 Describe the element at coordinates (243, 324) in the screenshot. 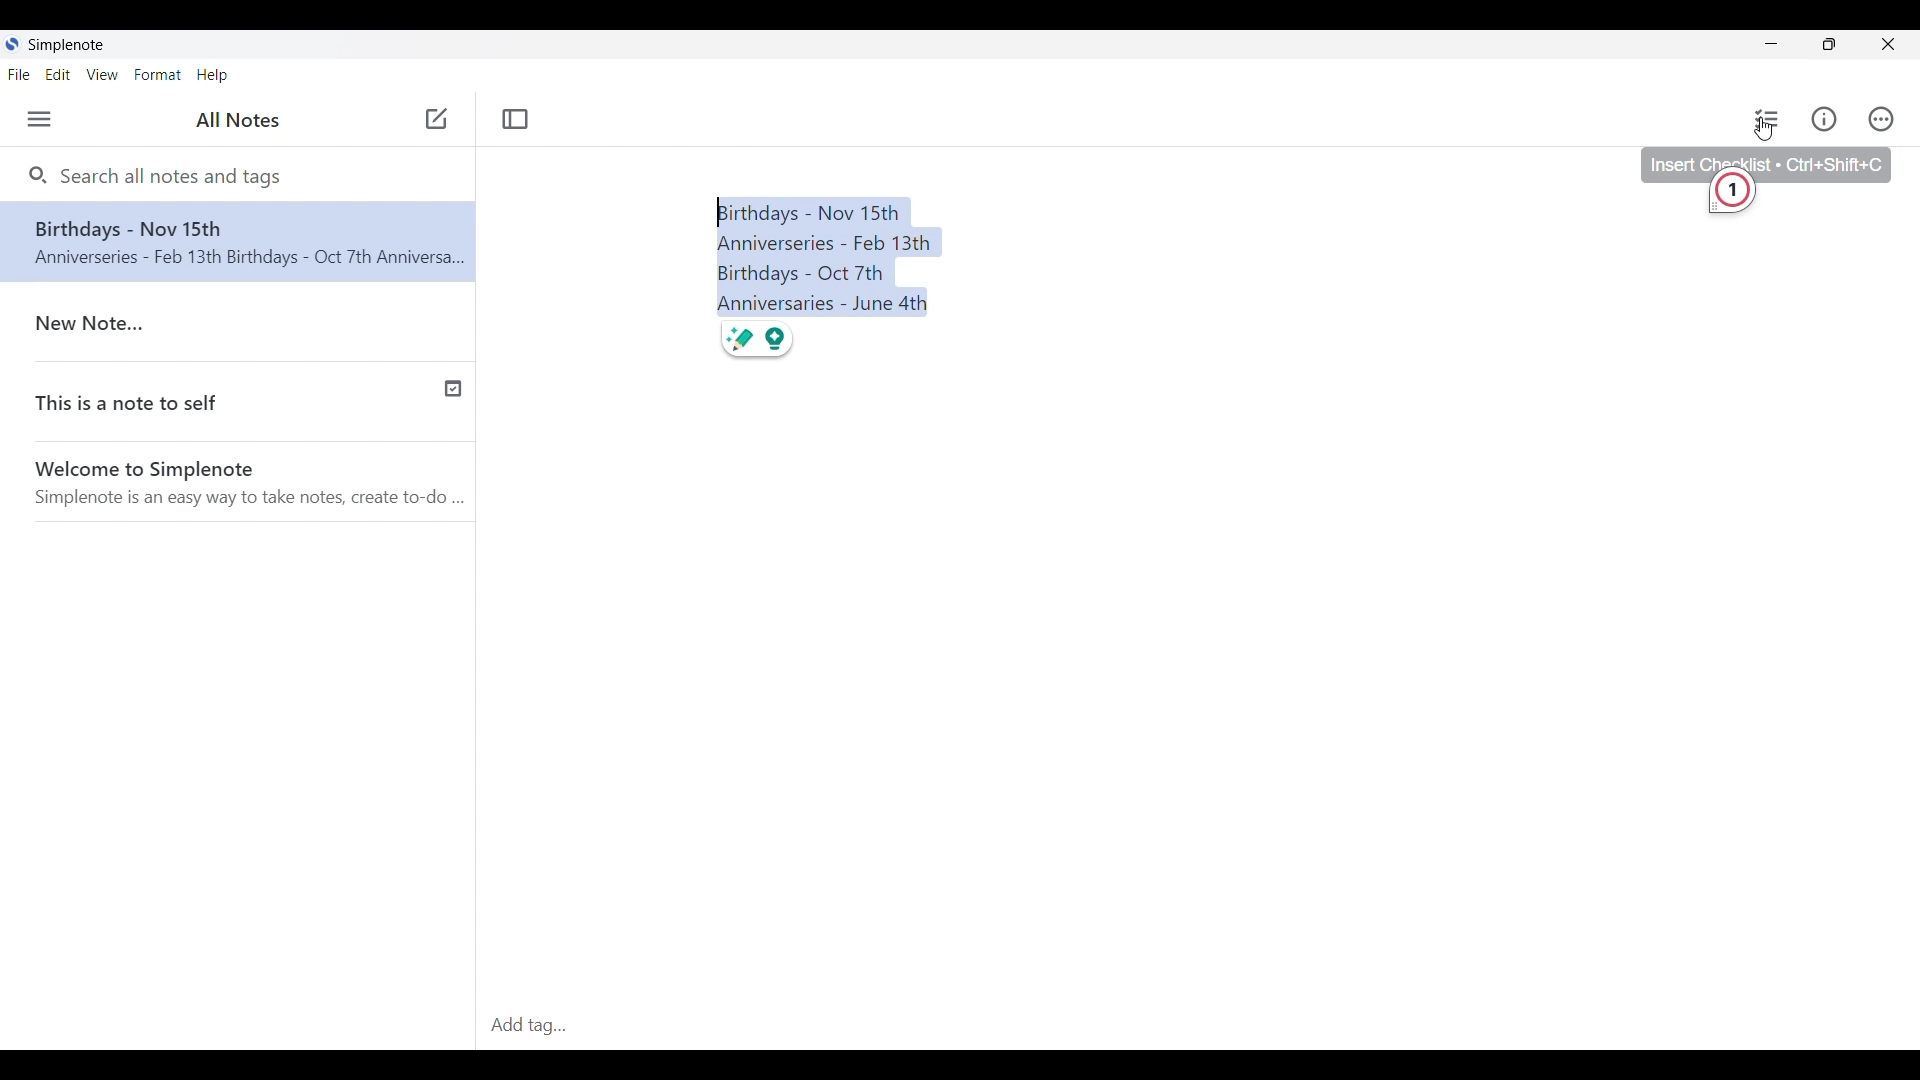

I see `New Note..(Older note)` at that location.